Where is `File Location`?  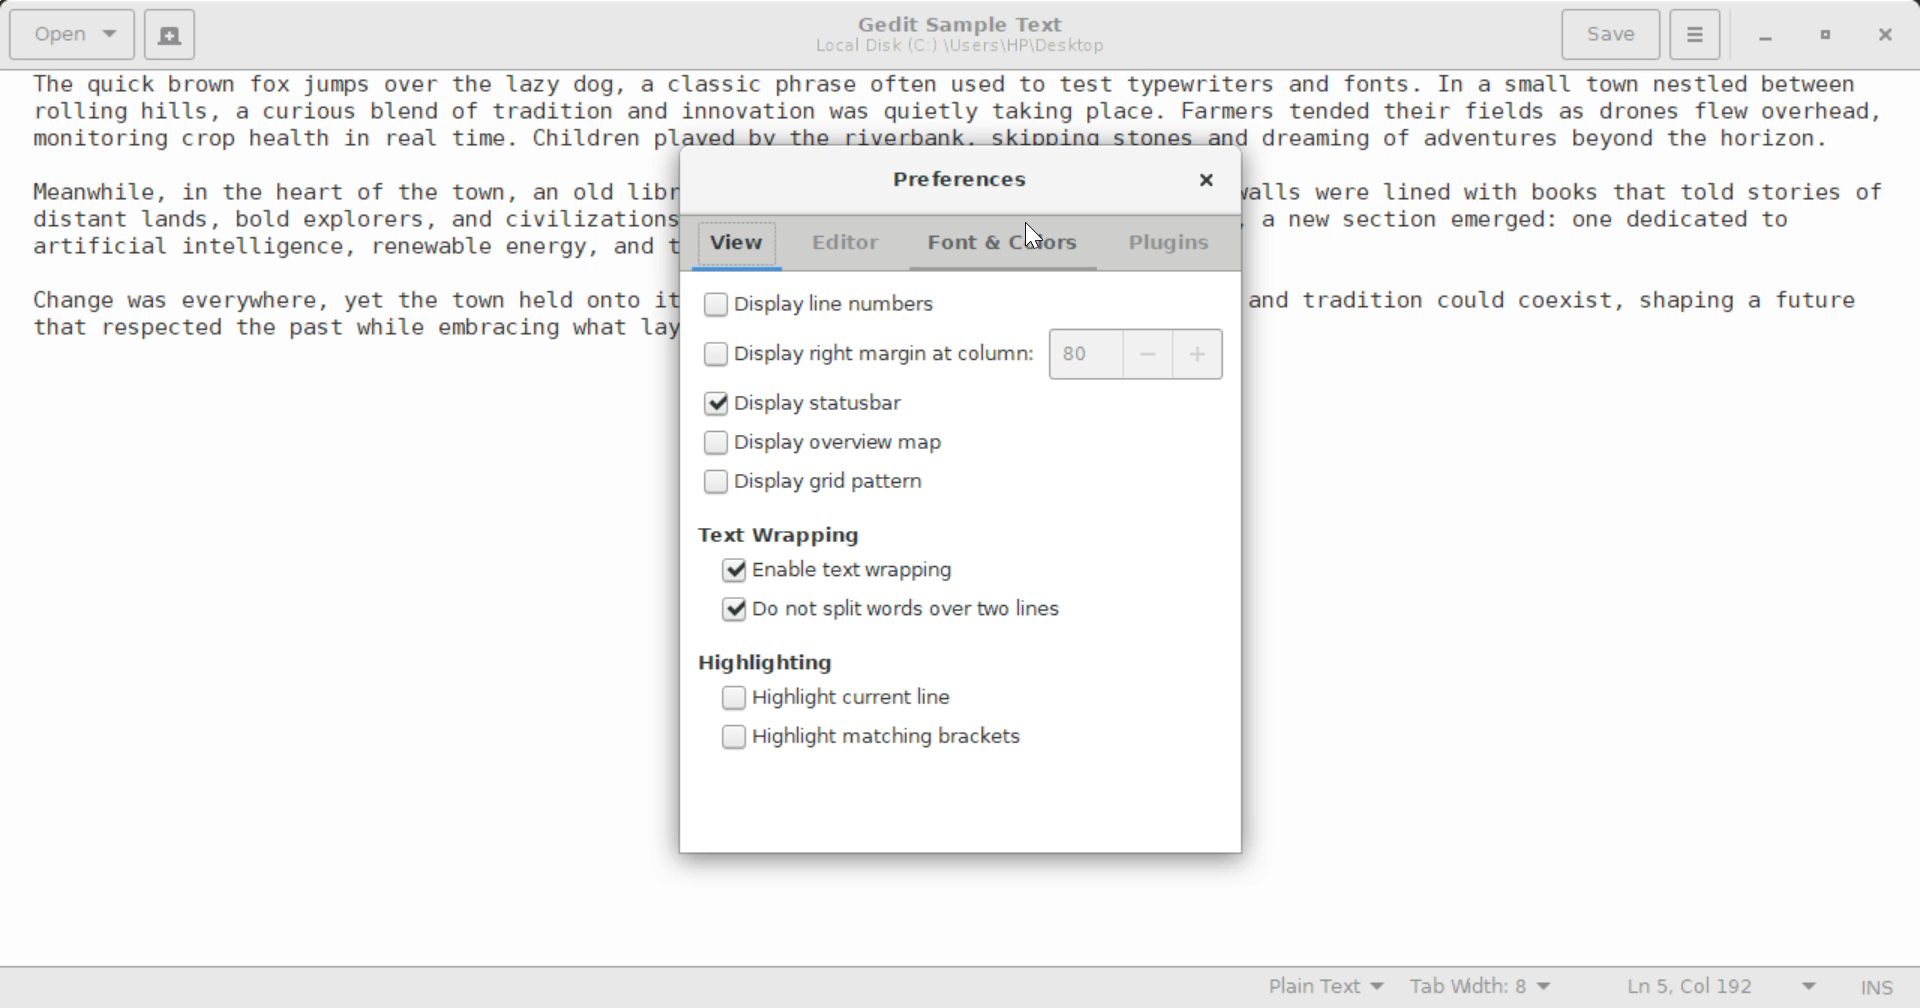
File Location is located at coordinates (958, 49).